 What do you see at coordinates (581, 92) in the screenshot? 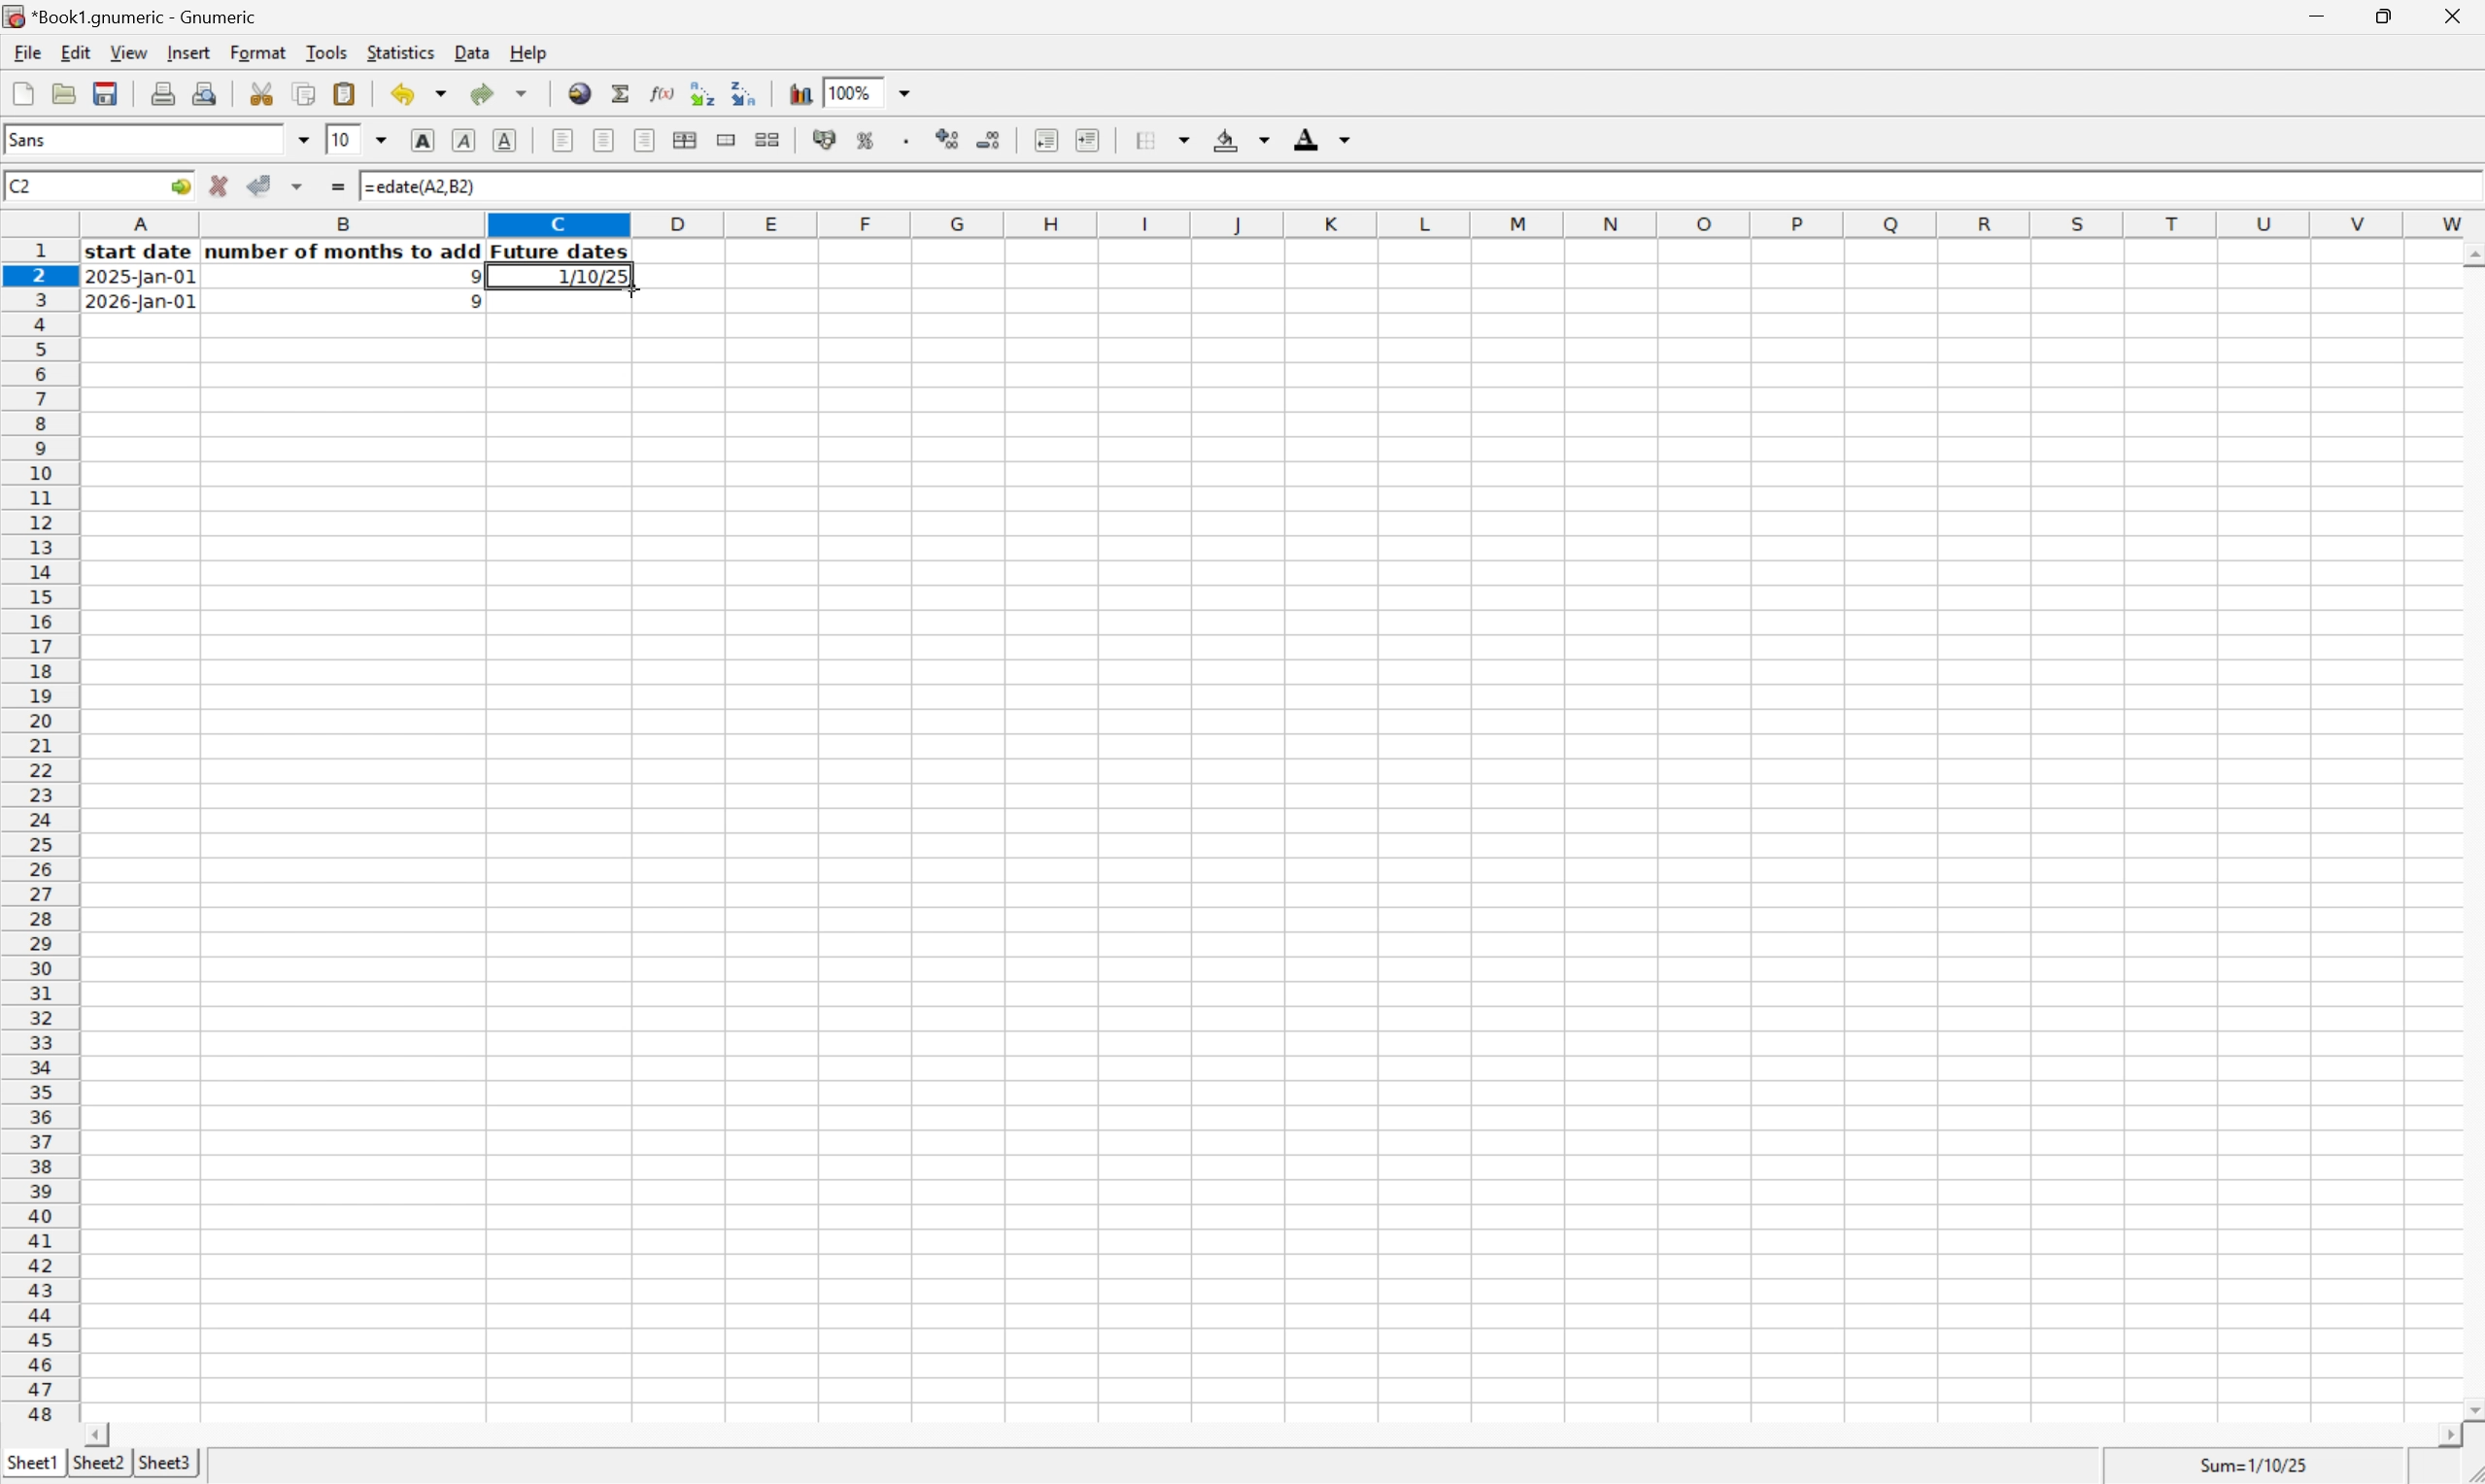
I see `Insert a hyperlink` at bounding box center [581, 92].